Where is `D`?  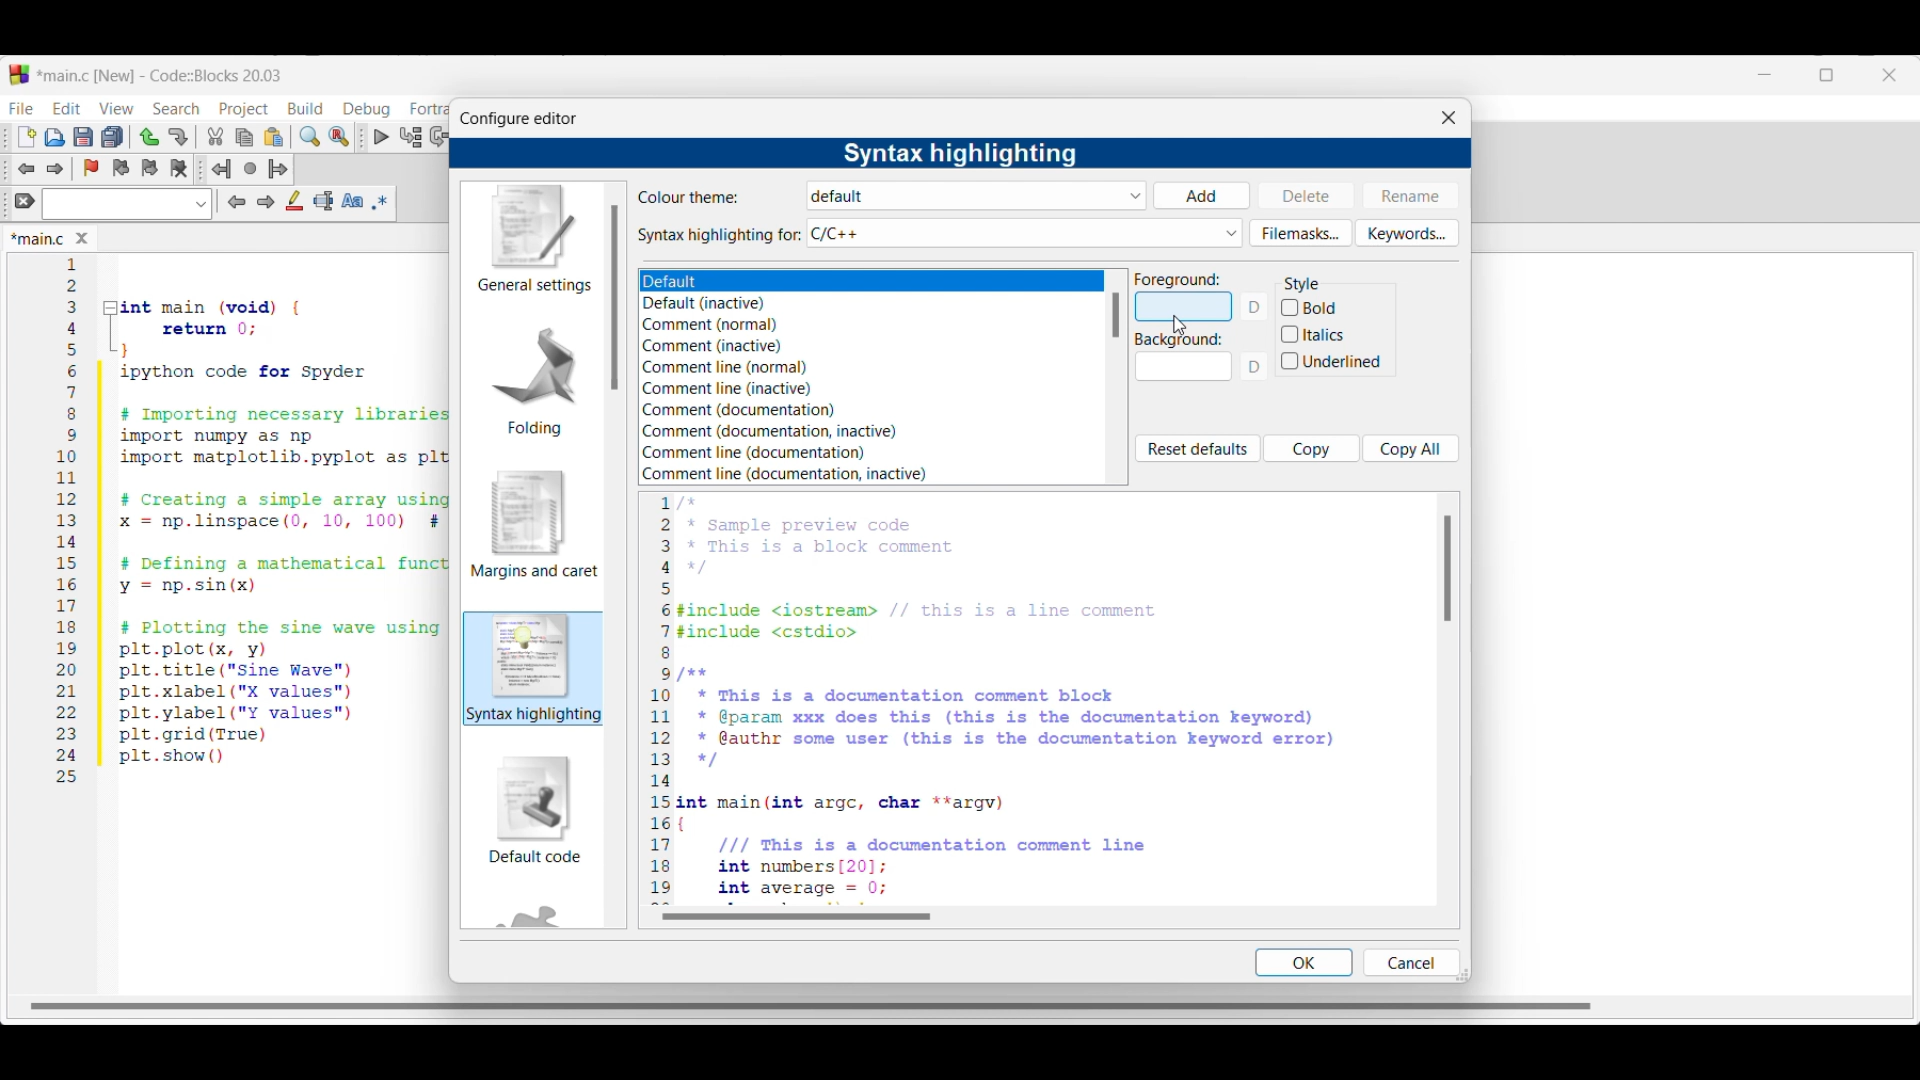
D is located at coordinates (1257, 307).